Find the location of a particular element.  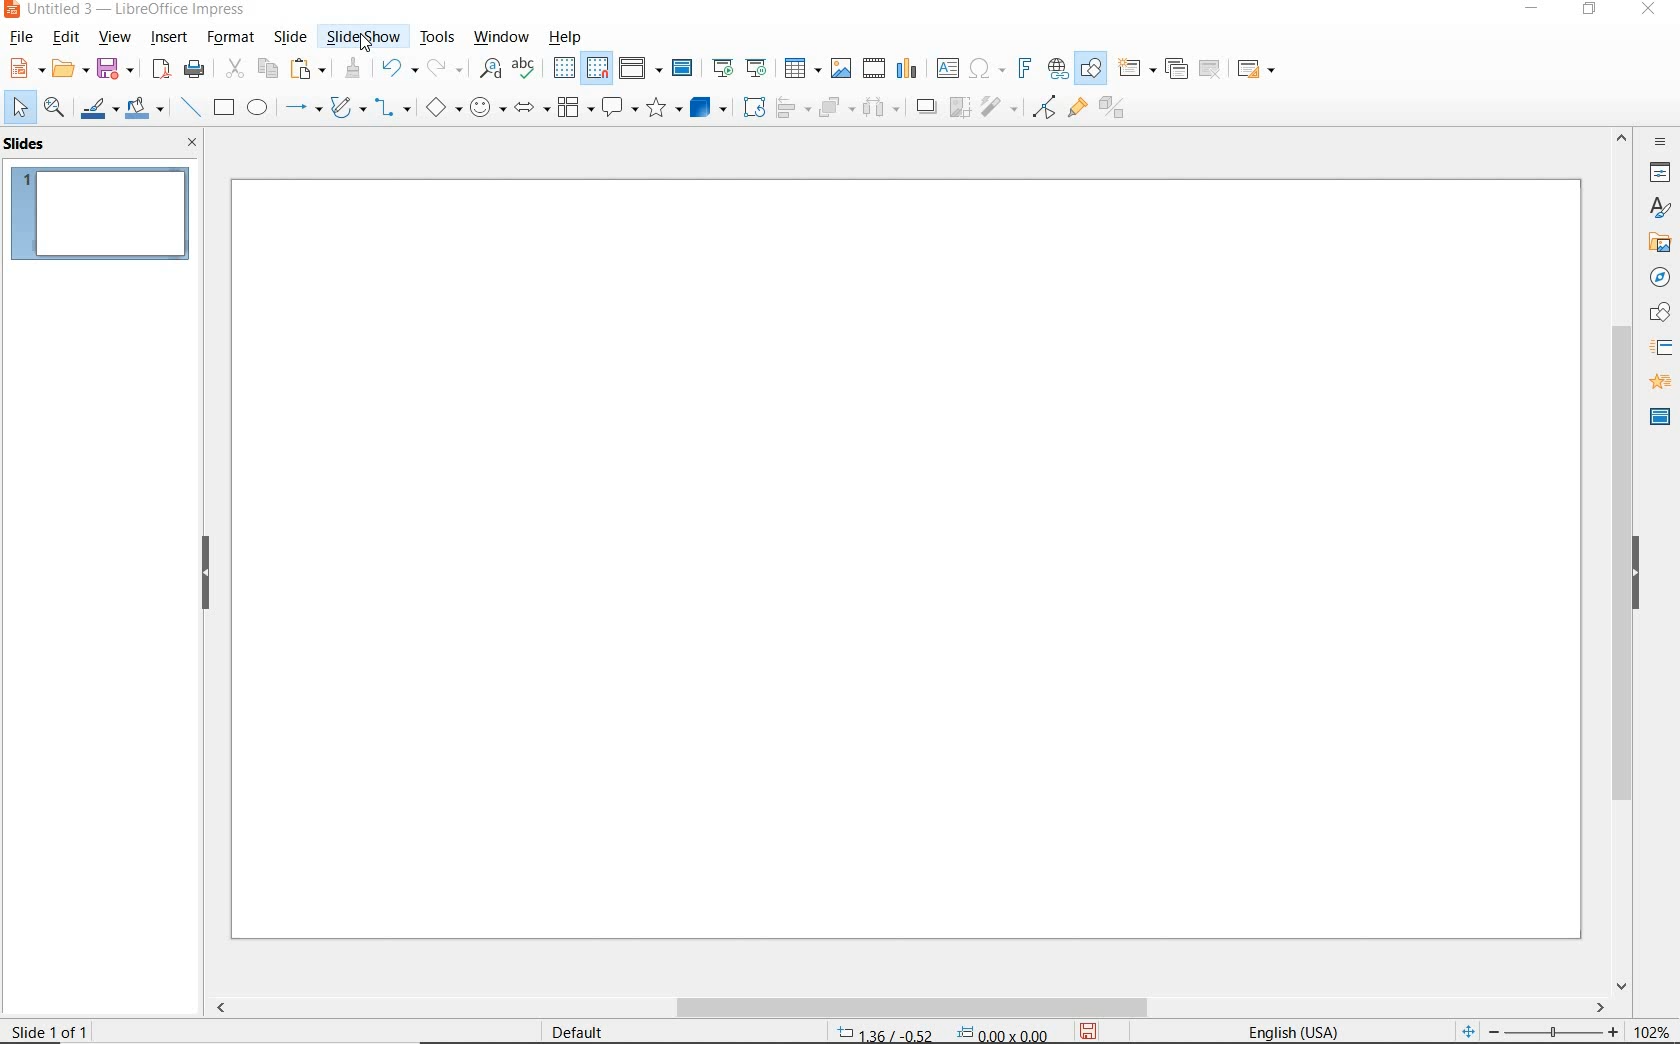

CUT is located at coordinates (236, 67).